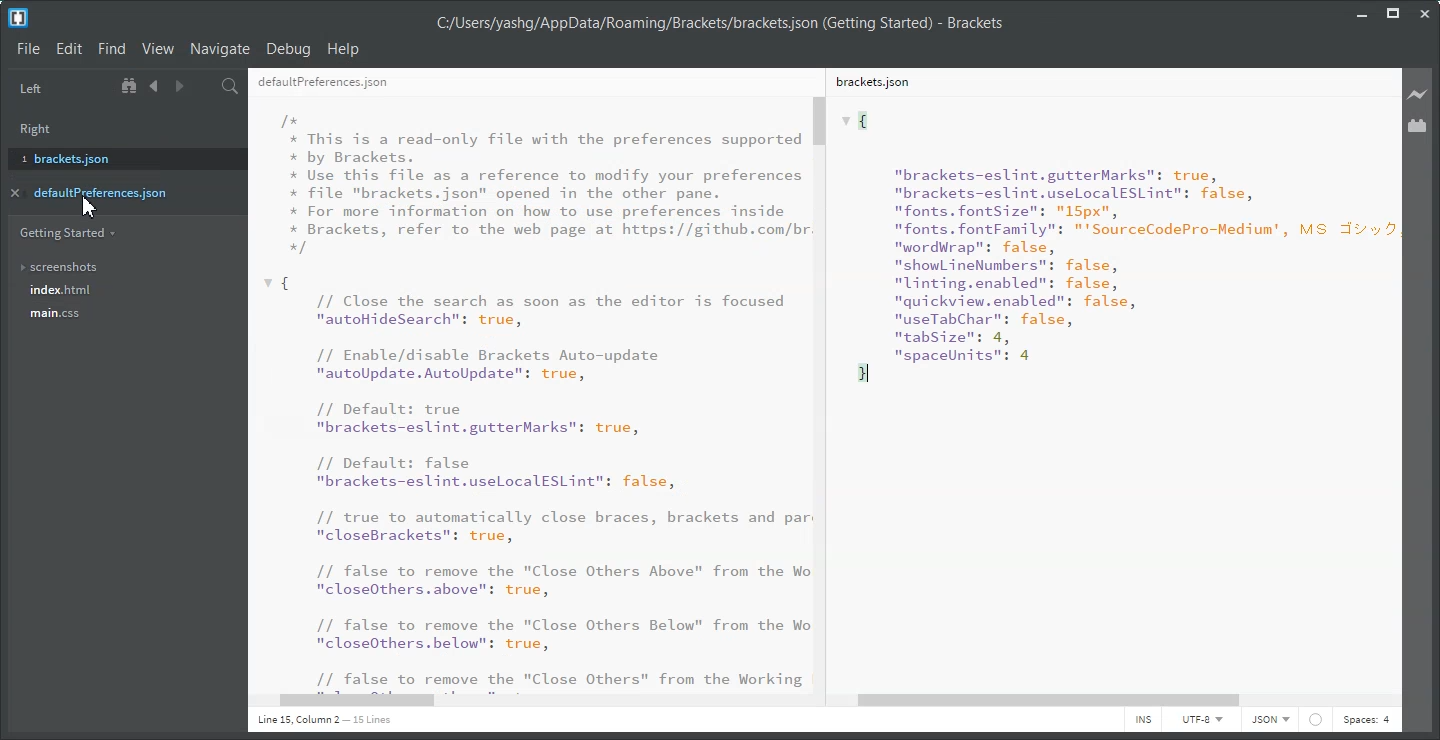  I want to click on Extension Manager, so click(1419, 126).